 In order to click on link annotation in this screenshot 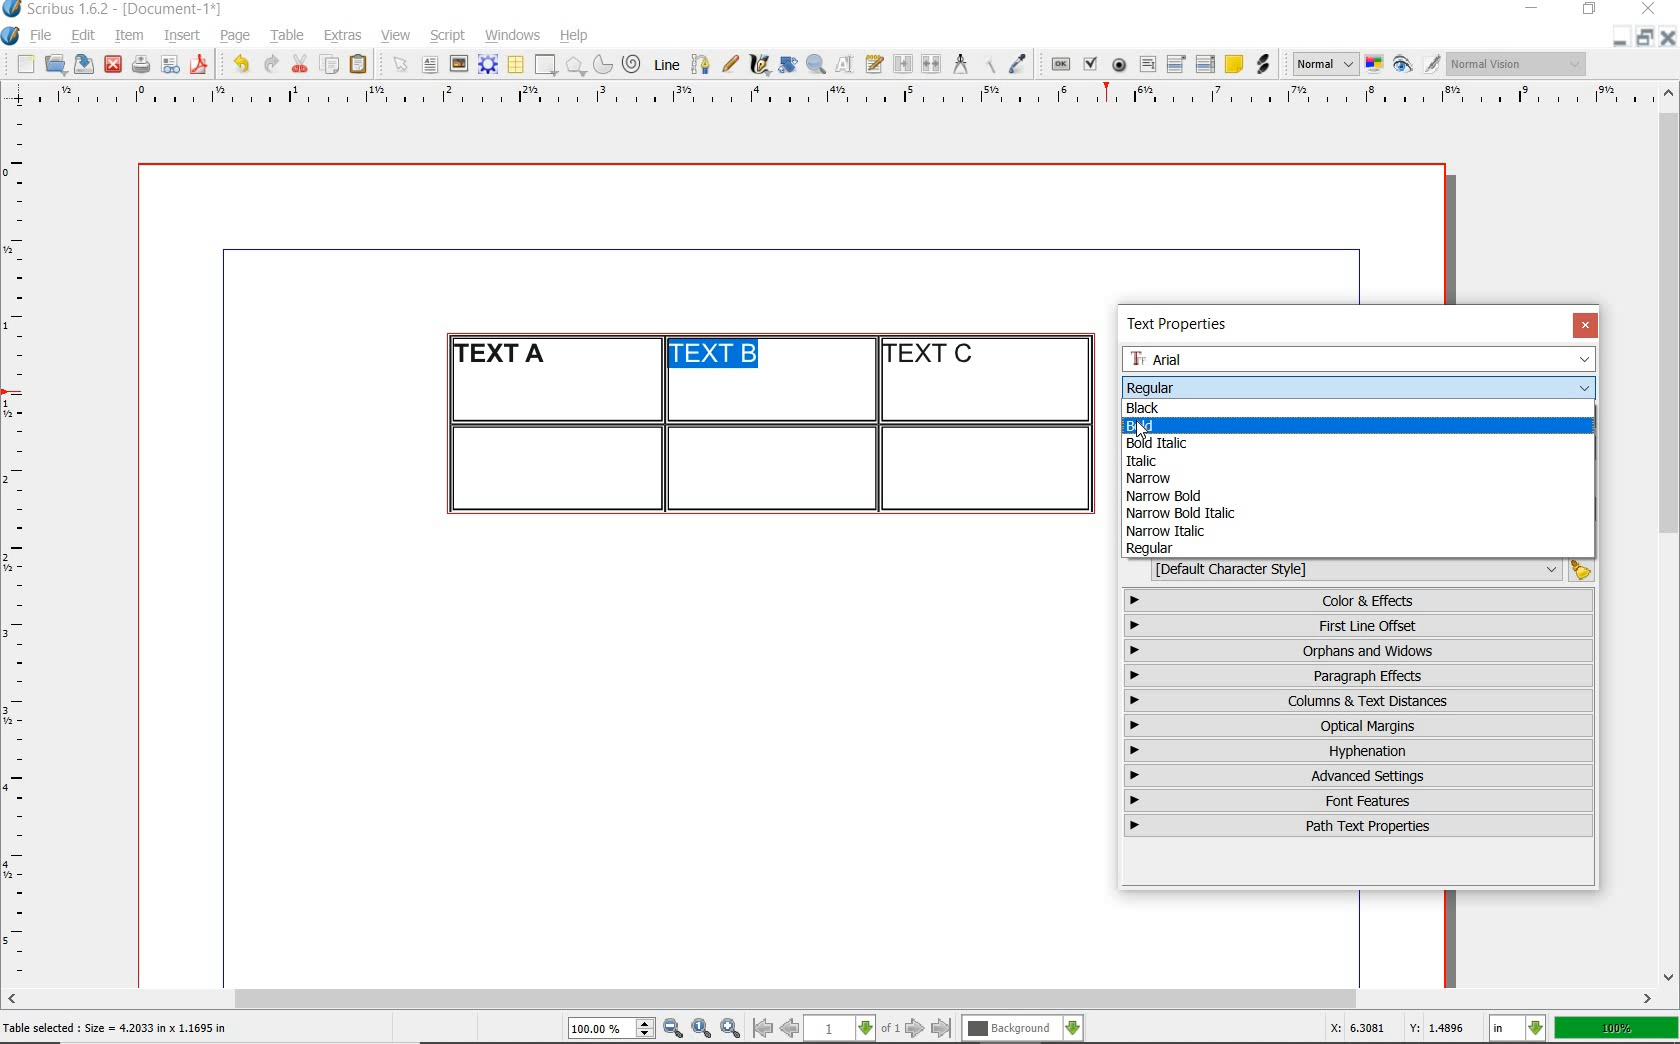, I will do `click(1265, 64)`.